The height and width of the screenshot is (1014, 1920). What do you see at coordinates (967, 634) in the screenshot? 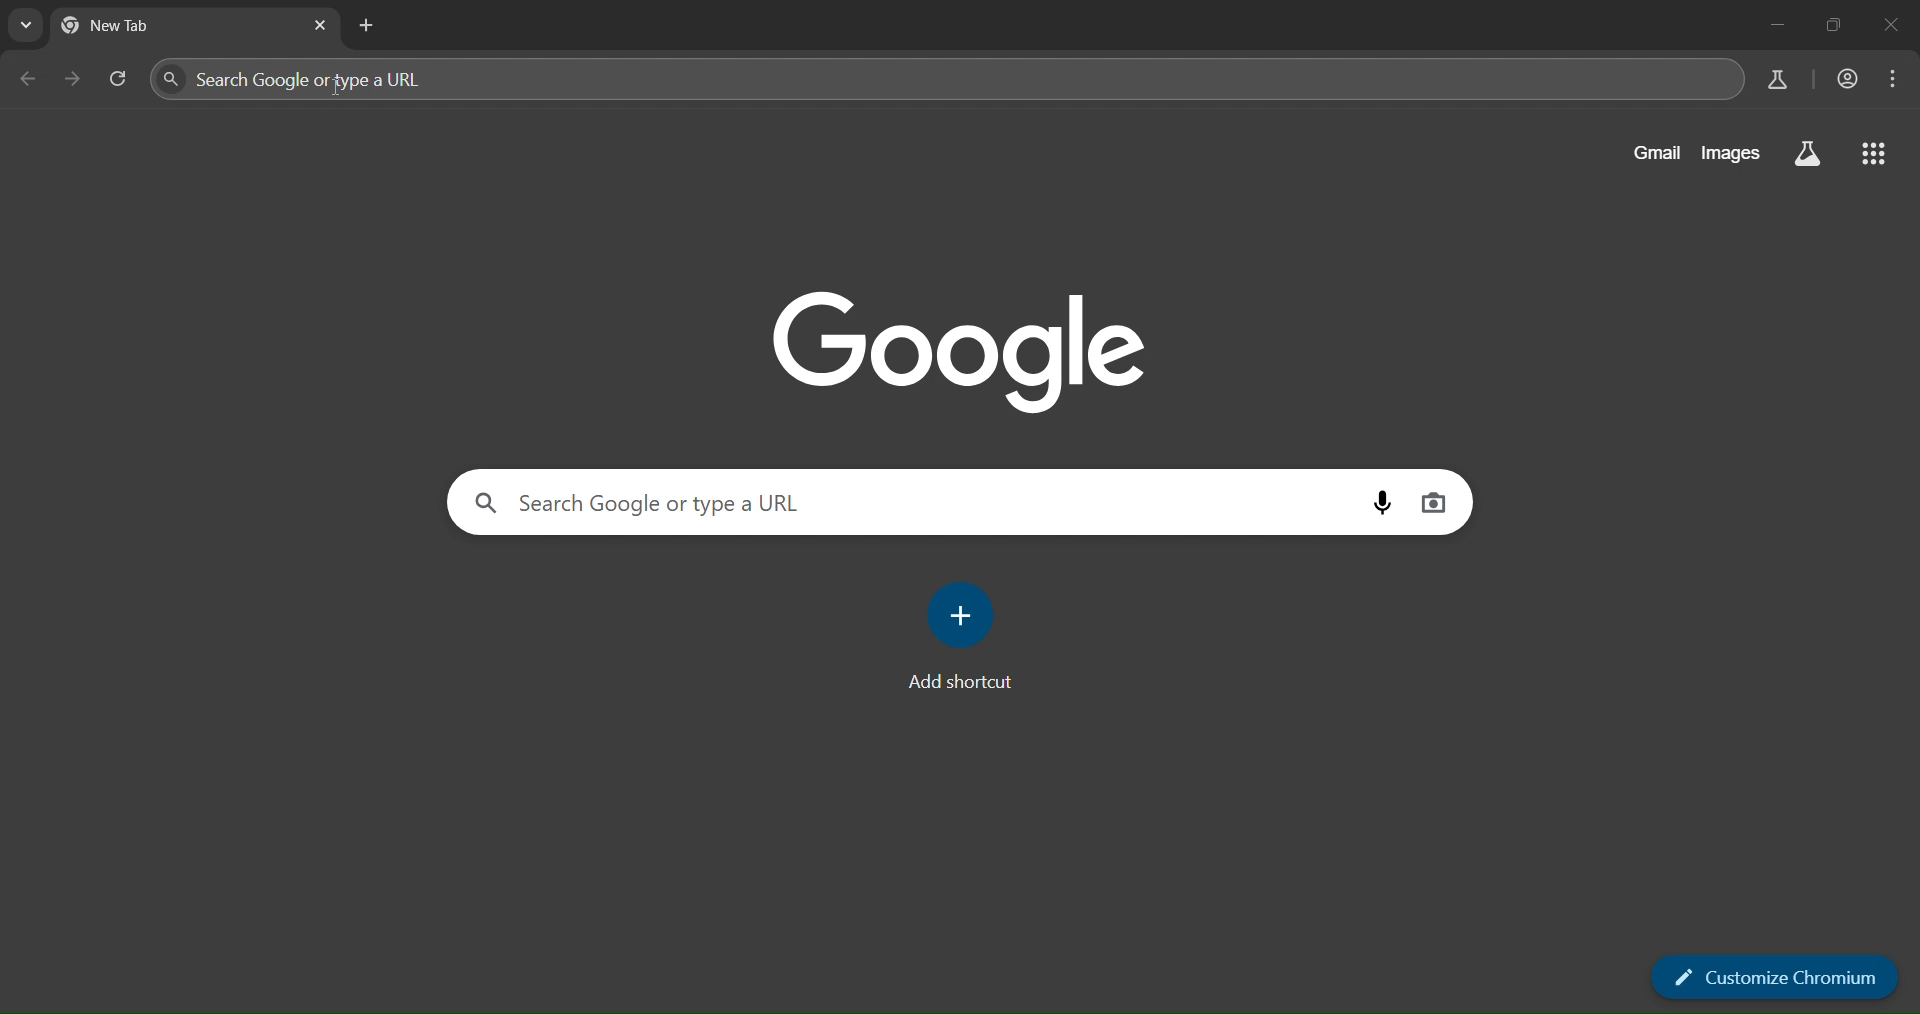
I see `add shortcut` at bounding box center [967, 634].